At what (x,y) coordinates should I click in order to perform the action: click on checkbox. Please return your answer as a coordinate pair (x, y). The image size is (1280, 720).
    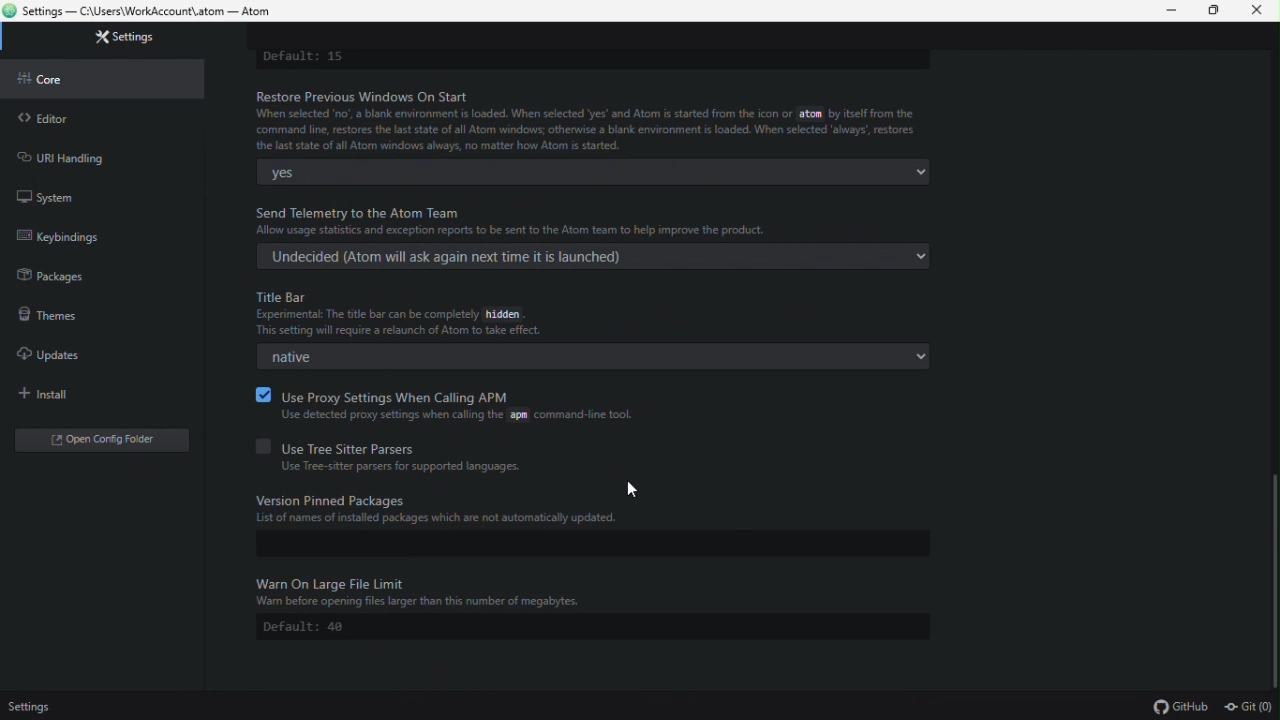
    Looking at the image, I should click on (261, 394).